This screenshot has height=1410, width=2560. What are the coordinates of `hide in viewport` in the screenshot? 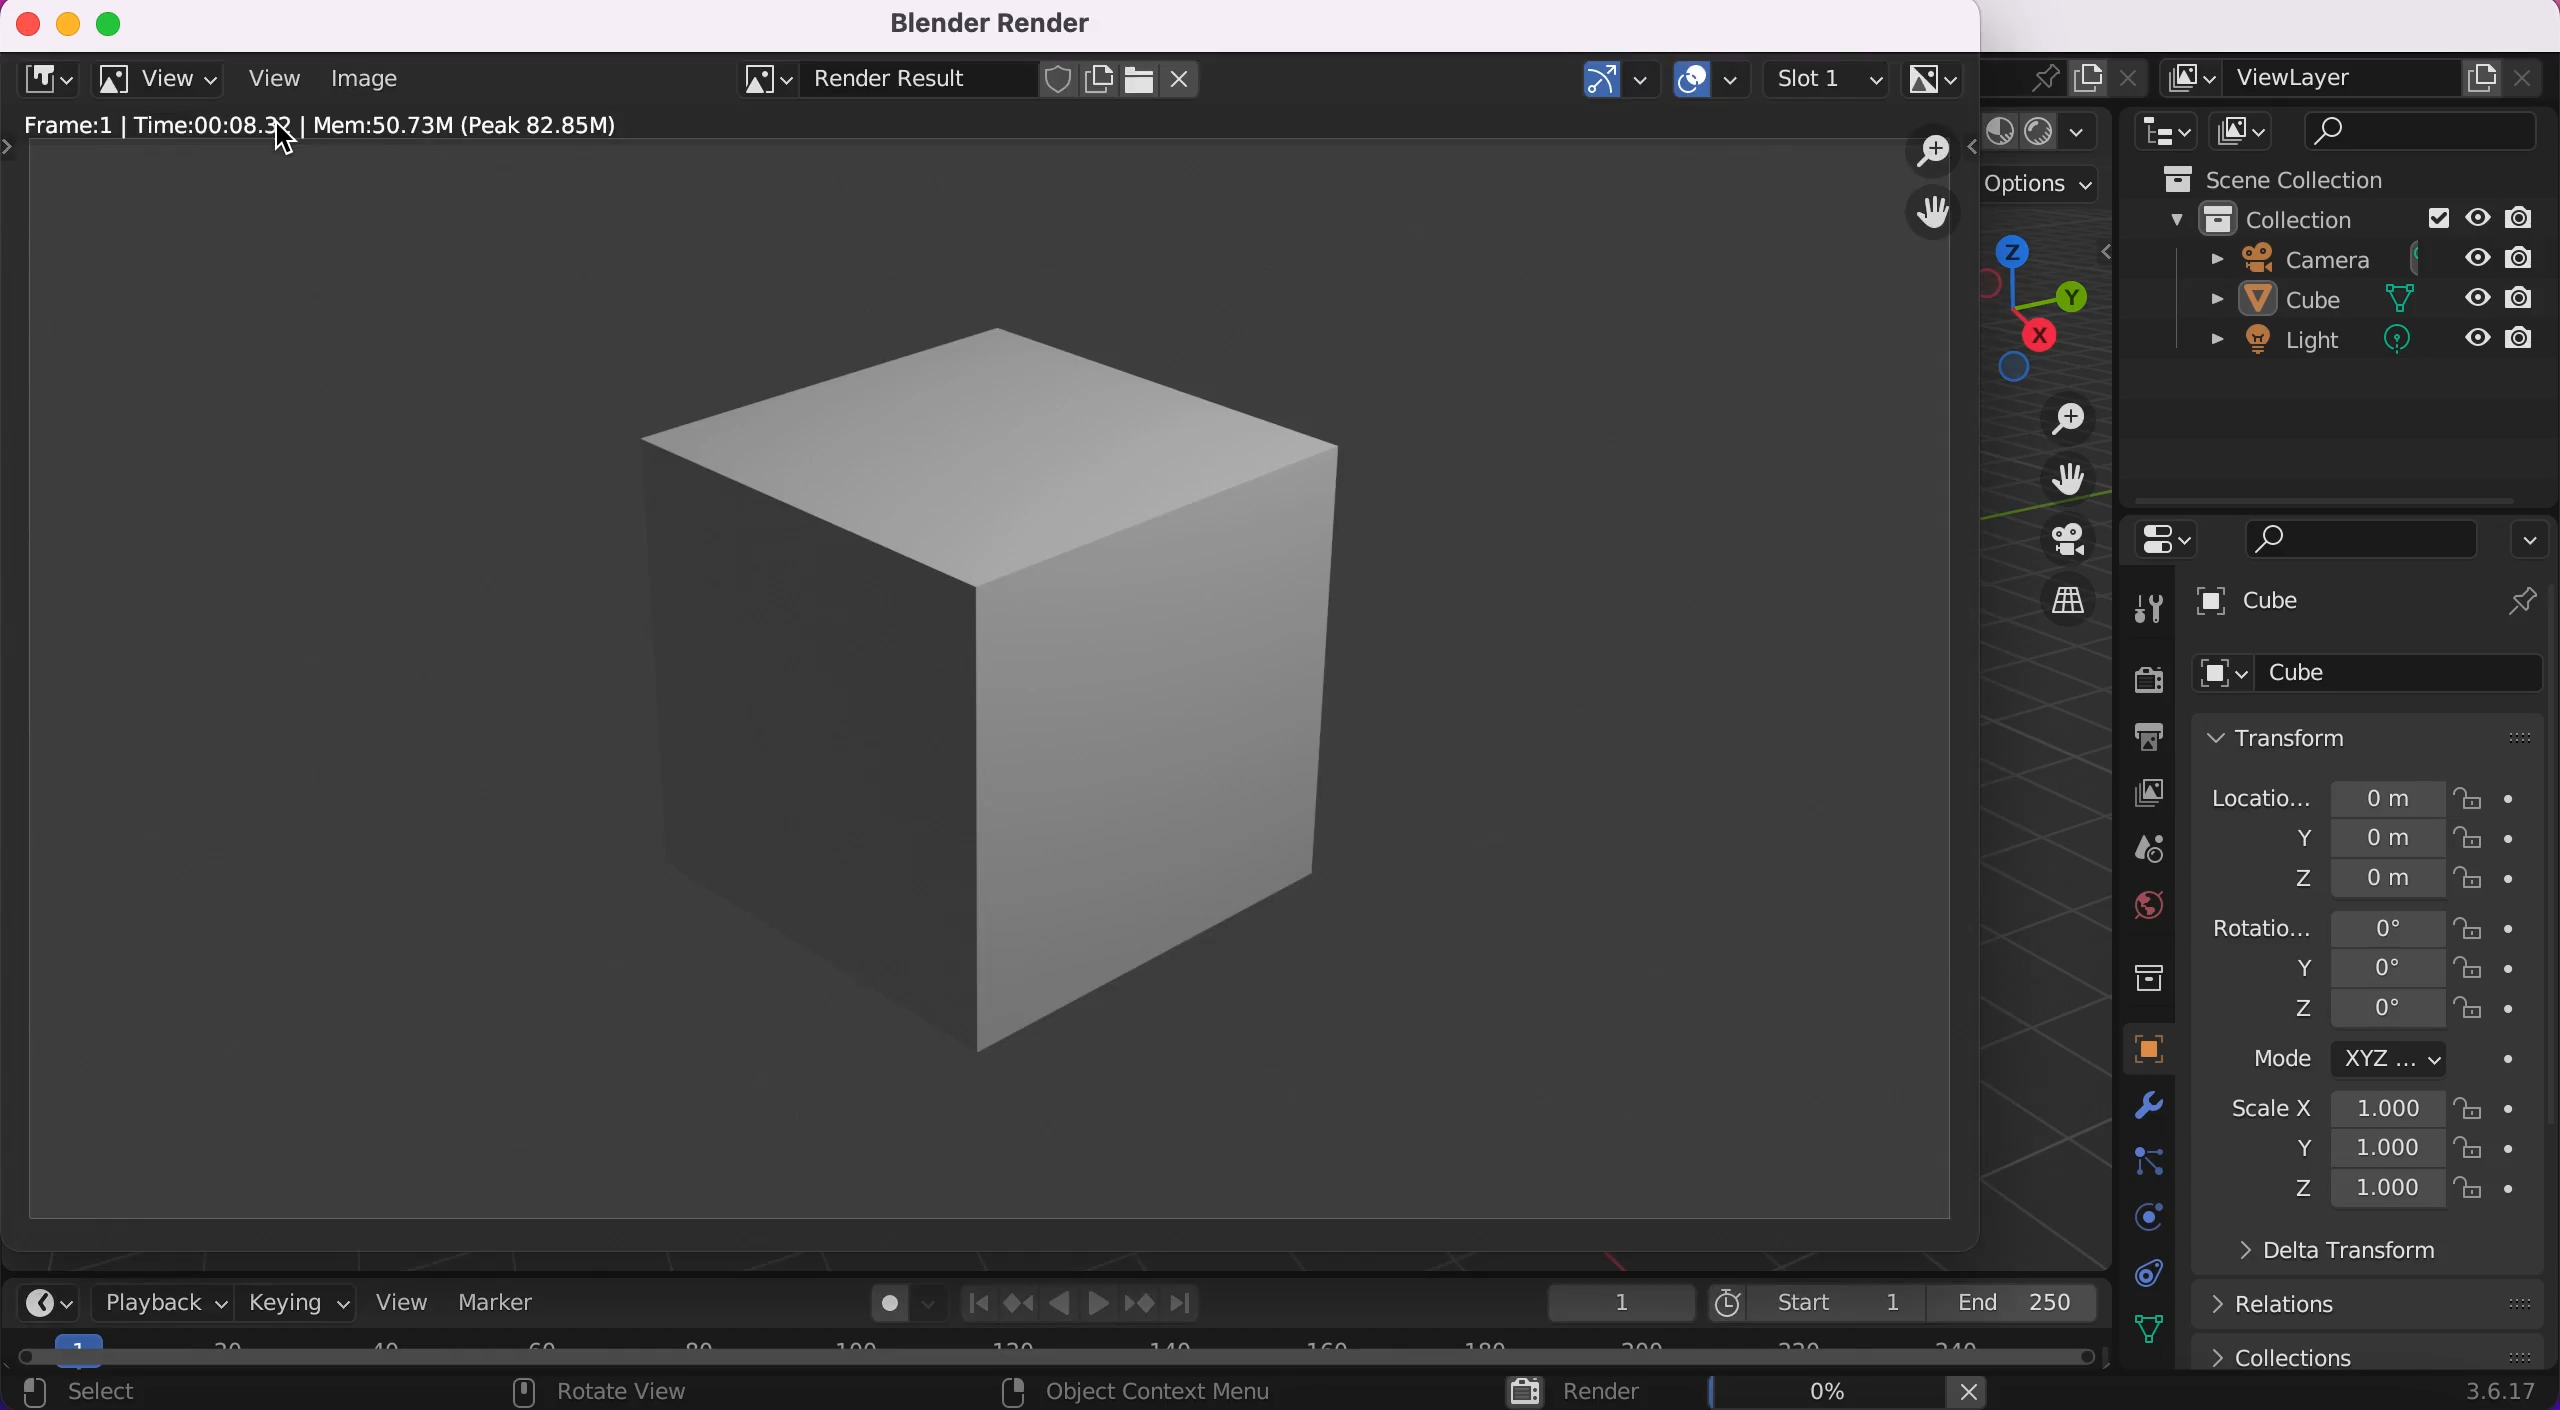 It's located at (2476, 218).